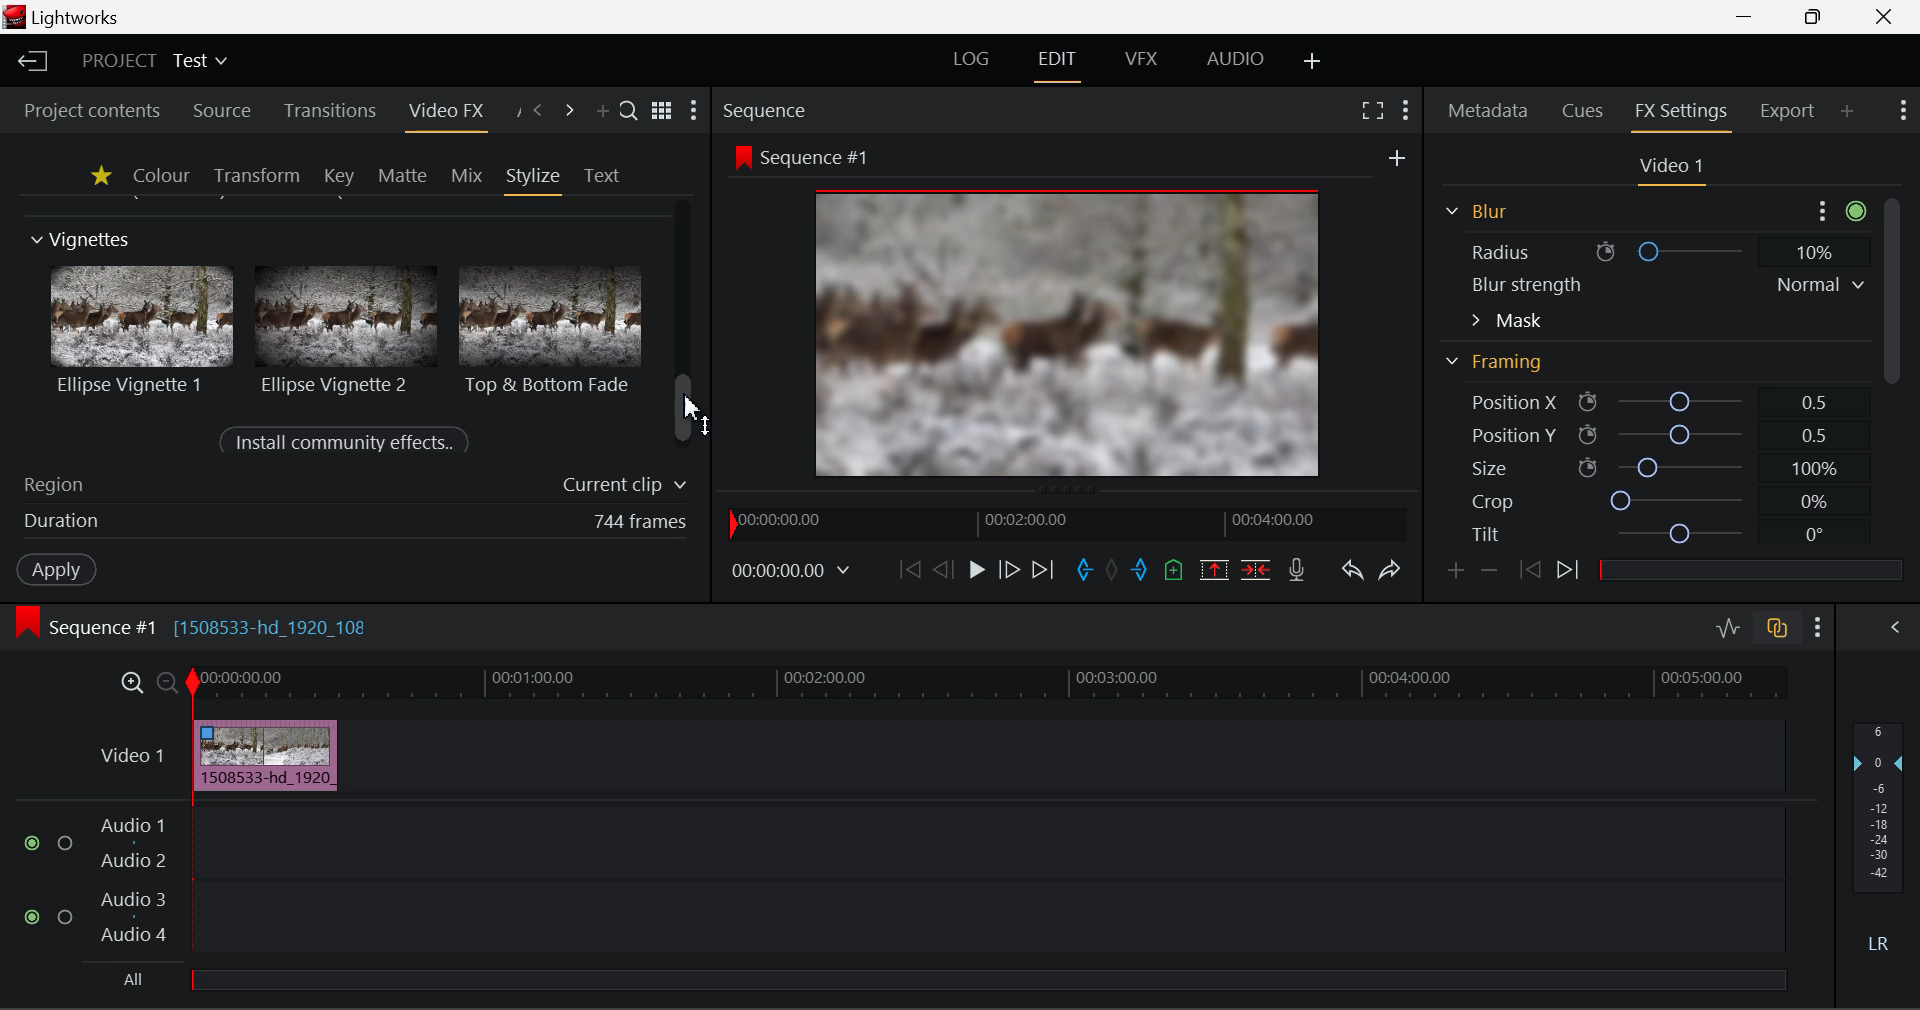  What do you see at coordinates (1140, 565) in the screenshot?
I see `Mark Out` at bounding box center [1140, 565].